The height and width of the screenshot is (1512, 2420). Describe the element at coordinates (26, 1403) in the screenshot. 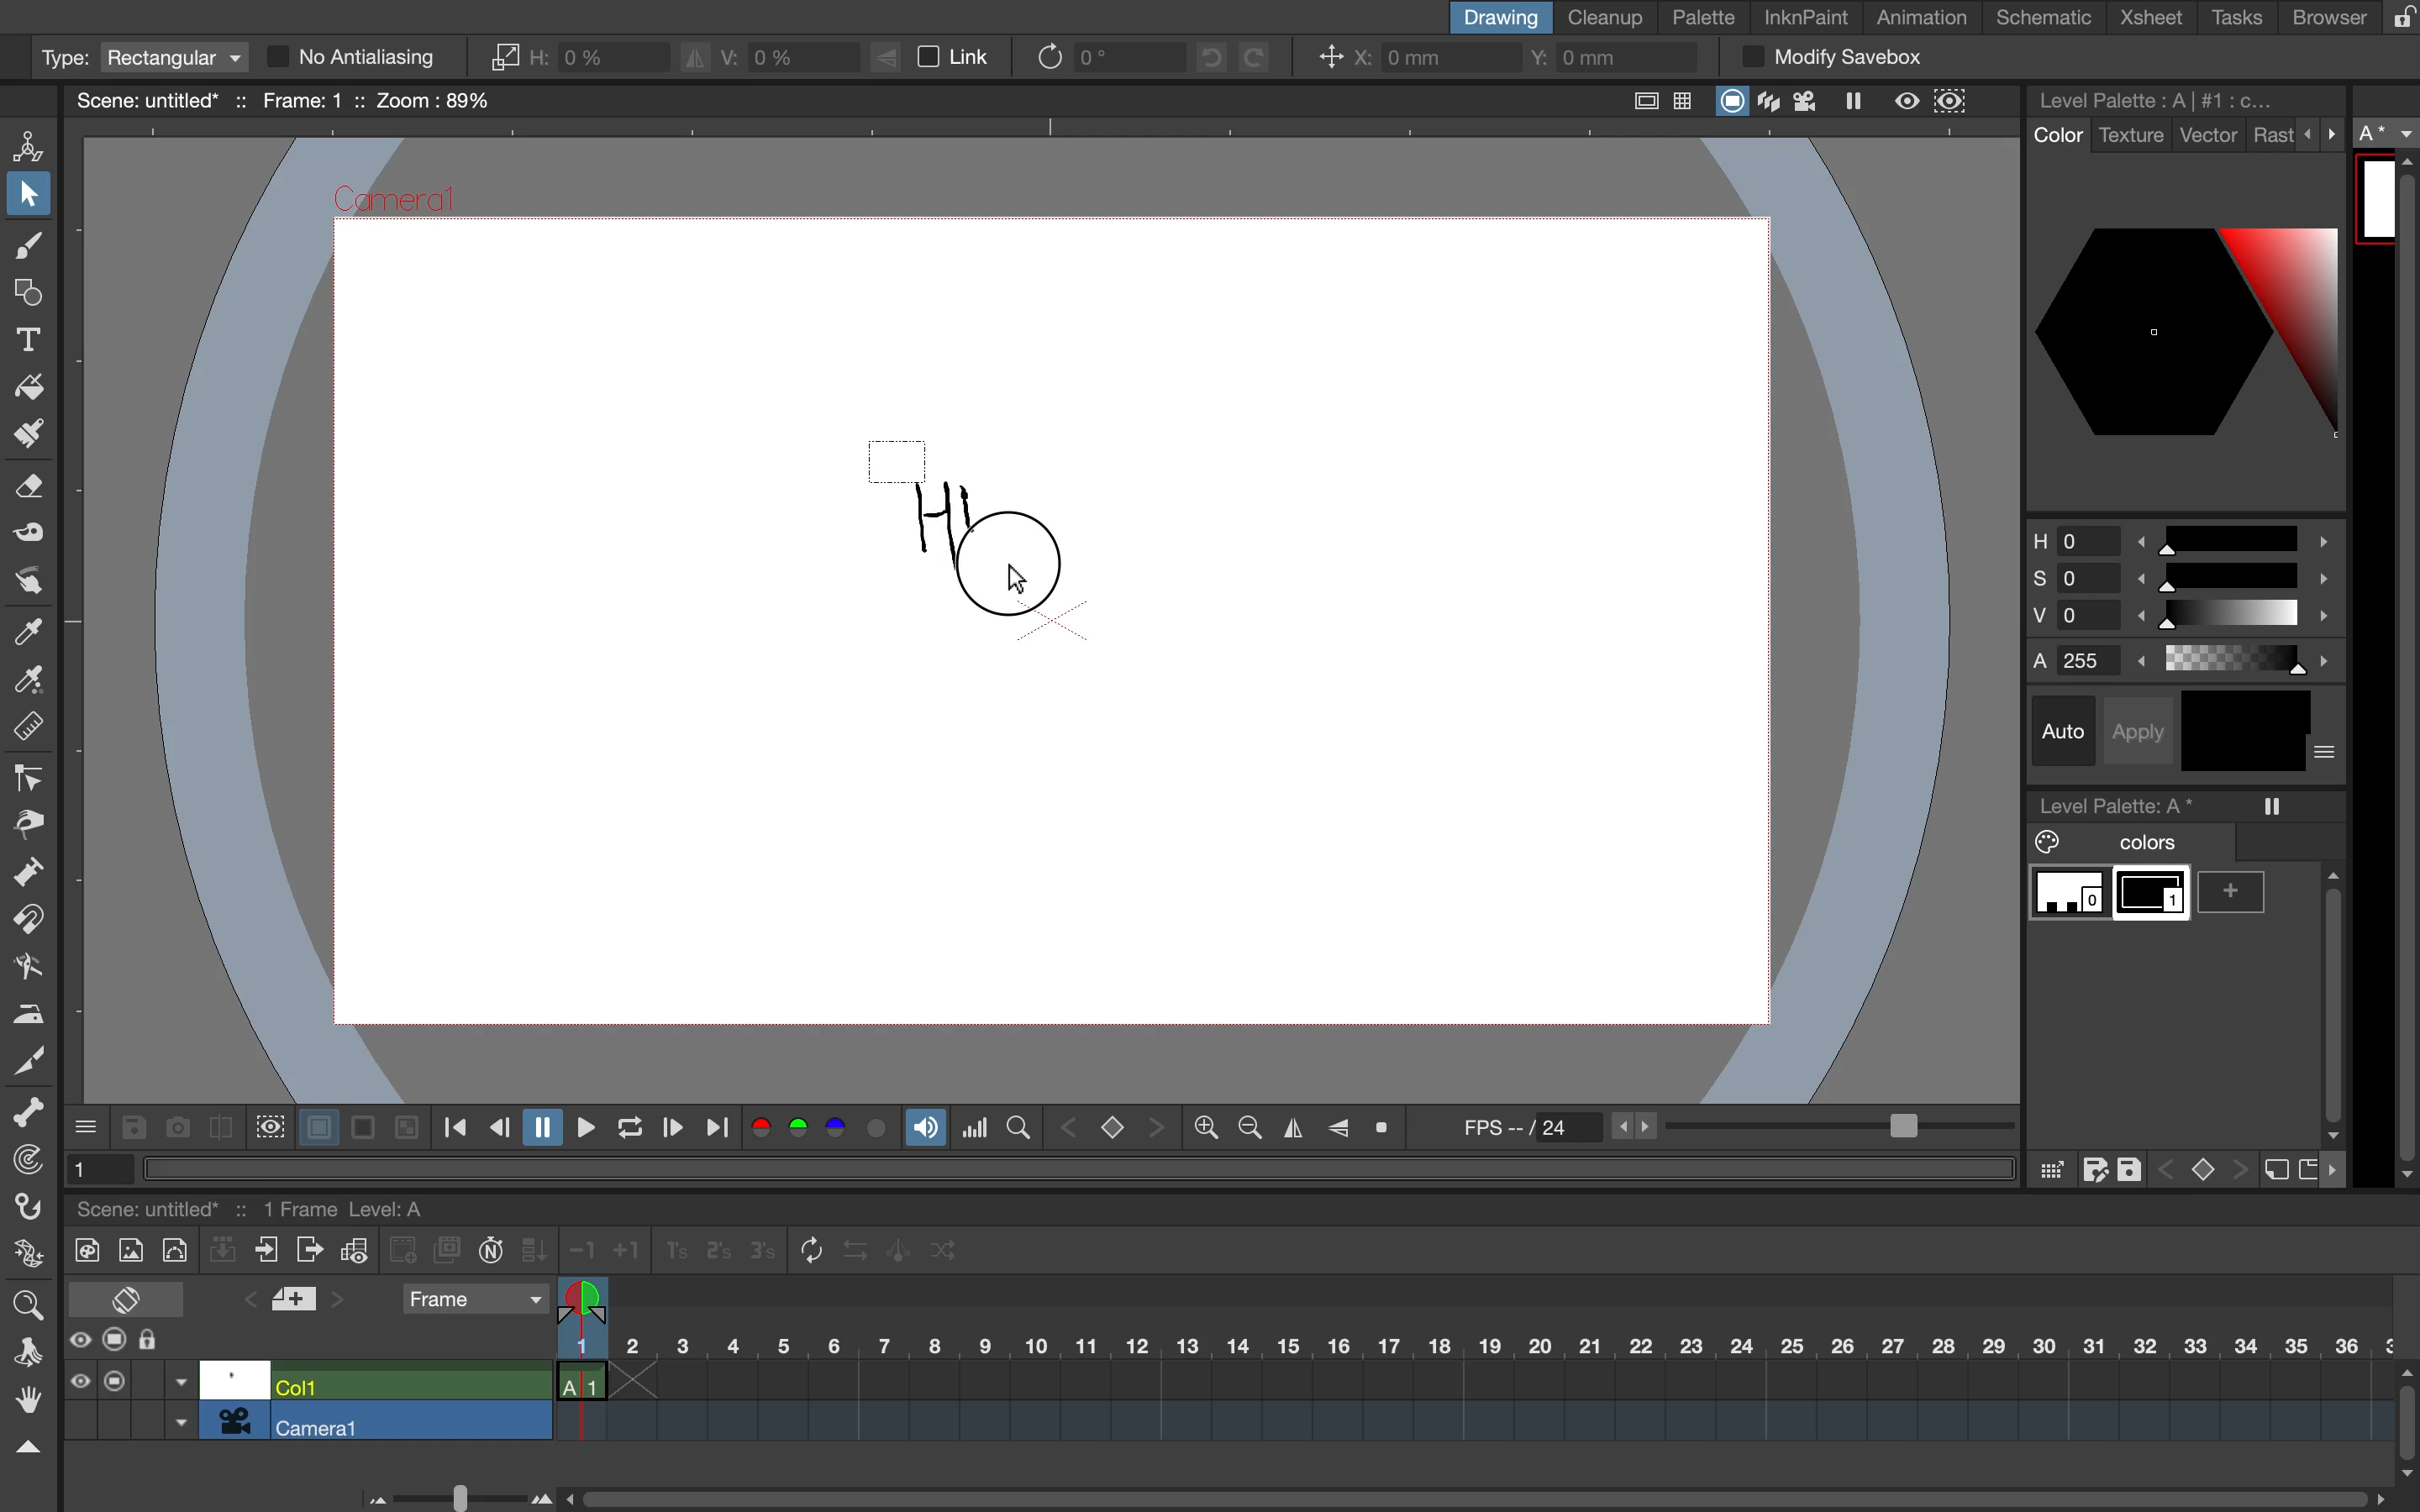

I see `hand tool` at that location.